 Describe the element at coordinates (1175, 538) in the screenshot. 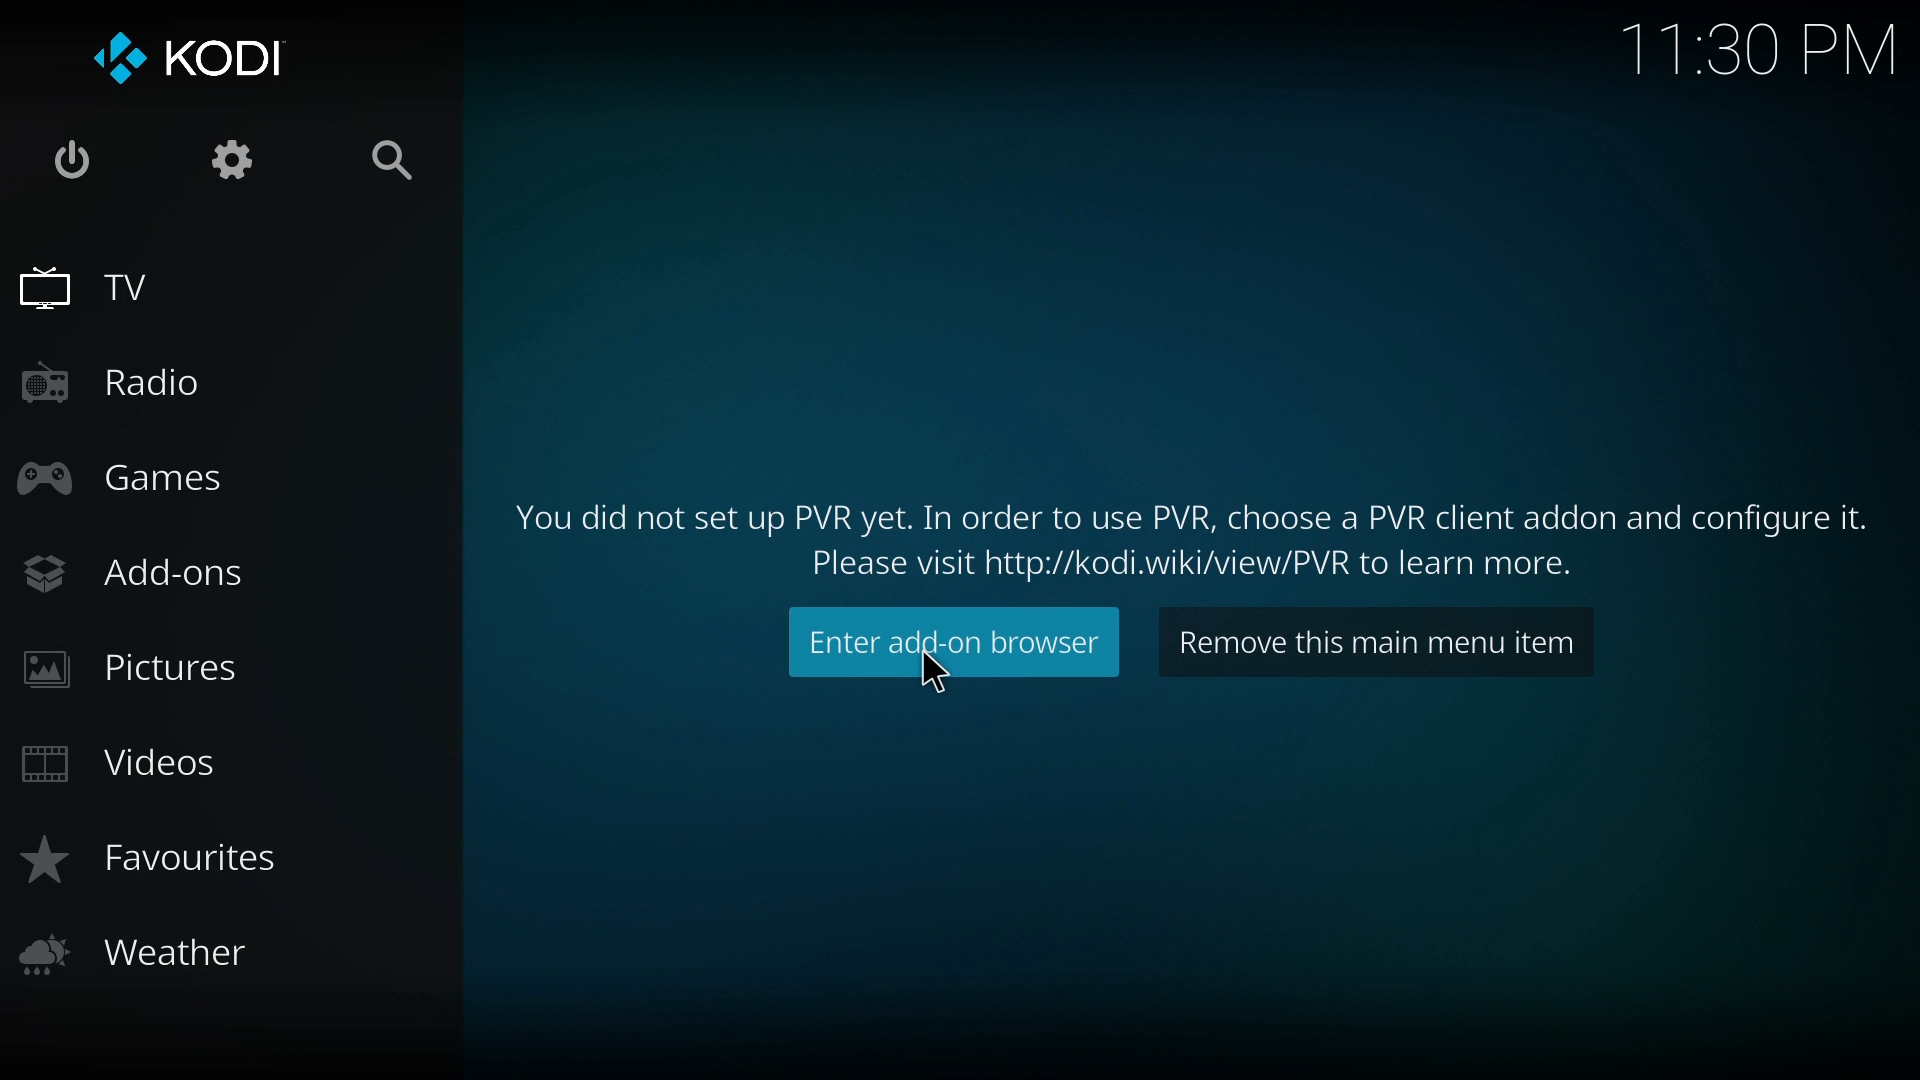

I see `You did not set up PVR yet. In order to use PVR, choose a PVR client addon and configure it.
Please visit http://kodi.wiki/view/PVR to learn more.` at that location.